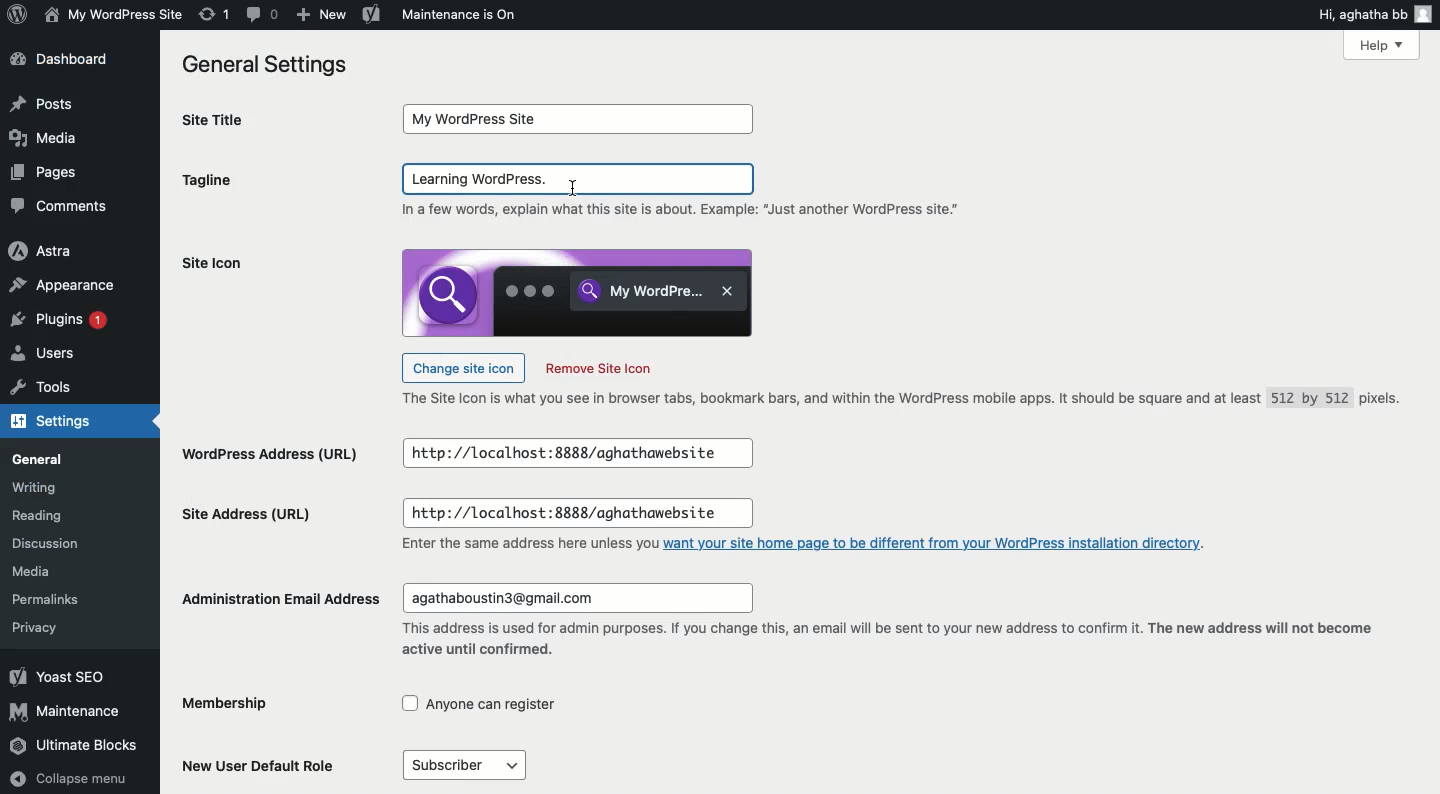  What do you see at coordinates (576, 454) in the screenshot?
I see `input box` at bounding box center [576, 454].